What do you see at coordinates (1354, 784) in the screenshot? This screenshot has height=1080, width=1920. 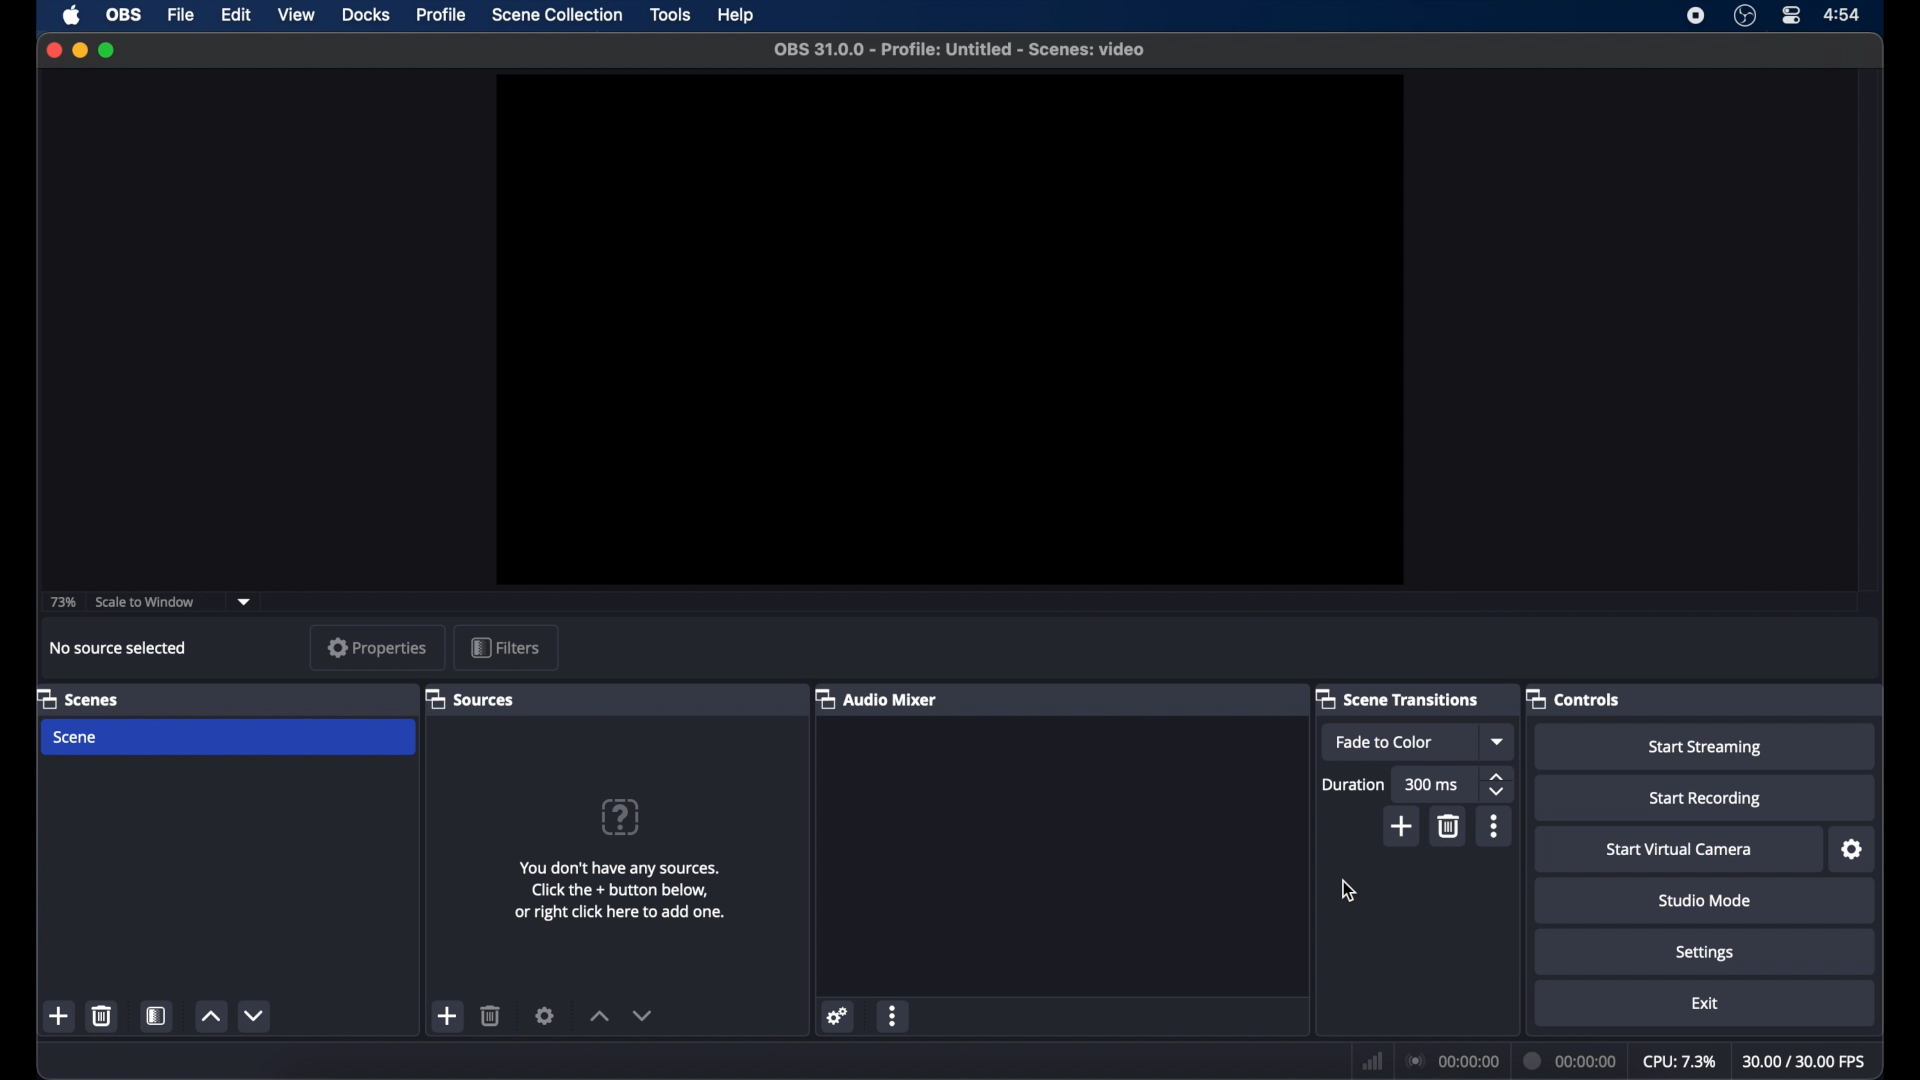 I see `duration` at bounding box center [1354, 784].